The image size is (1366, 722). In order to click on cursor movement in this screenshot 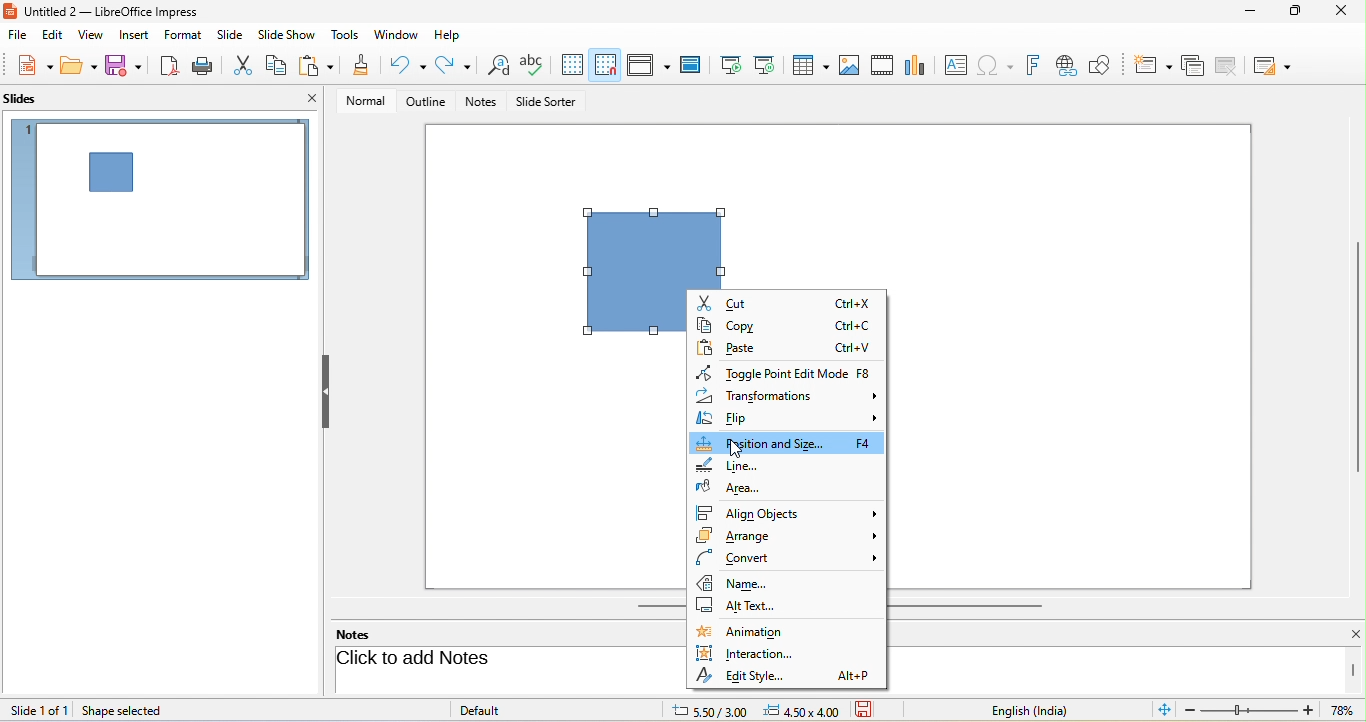, I will do `click(736, 451)`.